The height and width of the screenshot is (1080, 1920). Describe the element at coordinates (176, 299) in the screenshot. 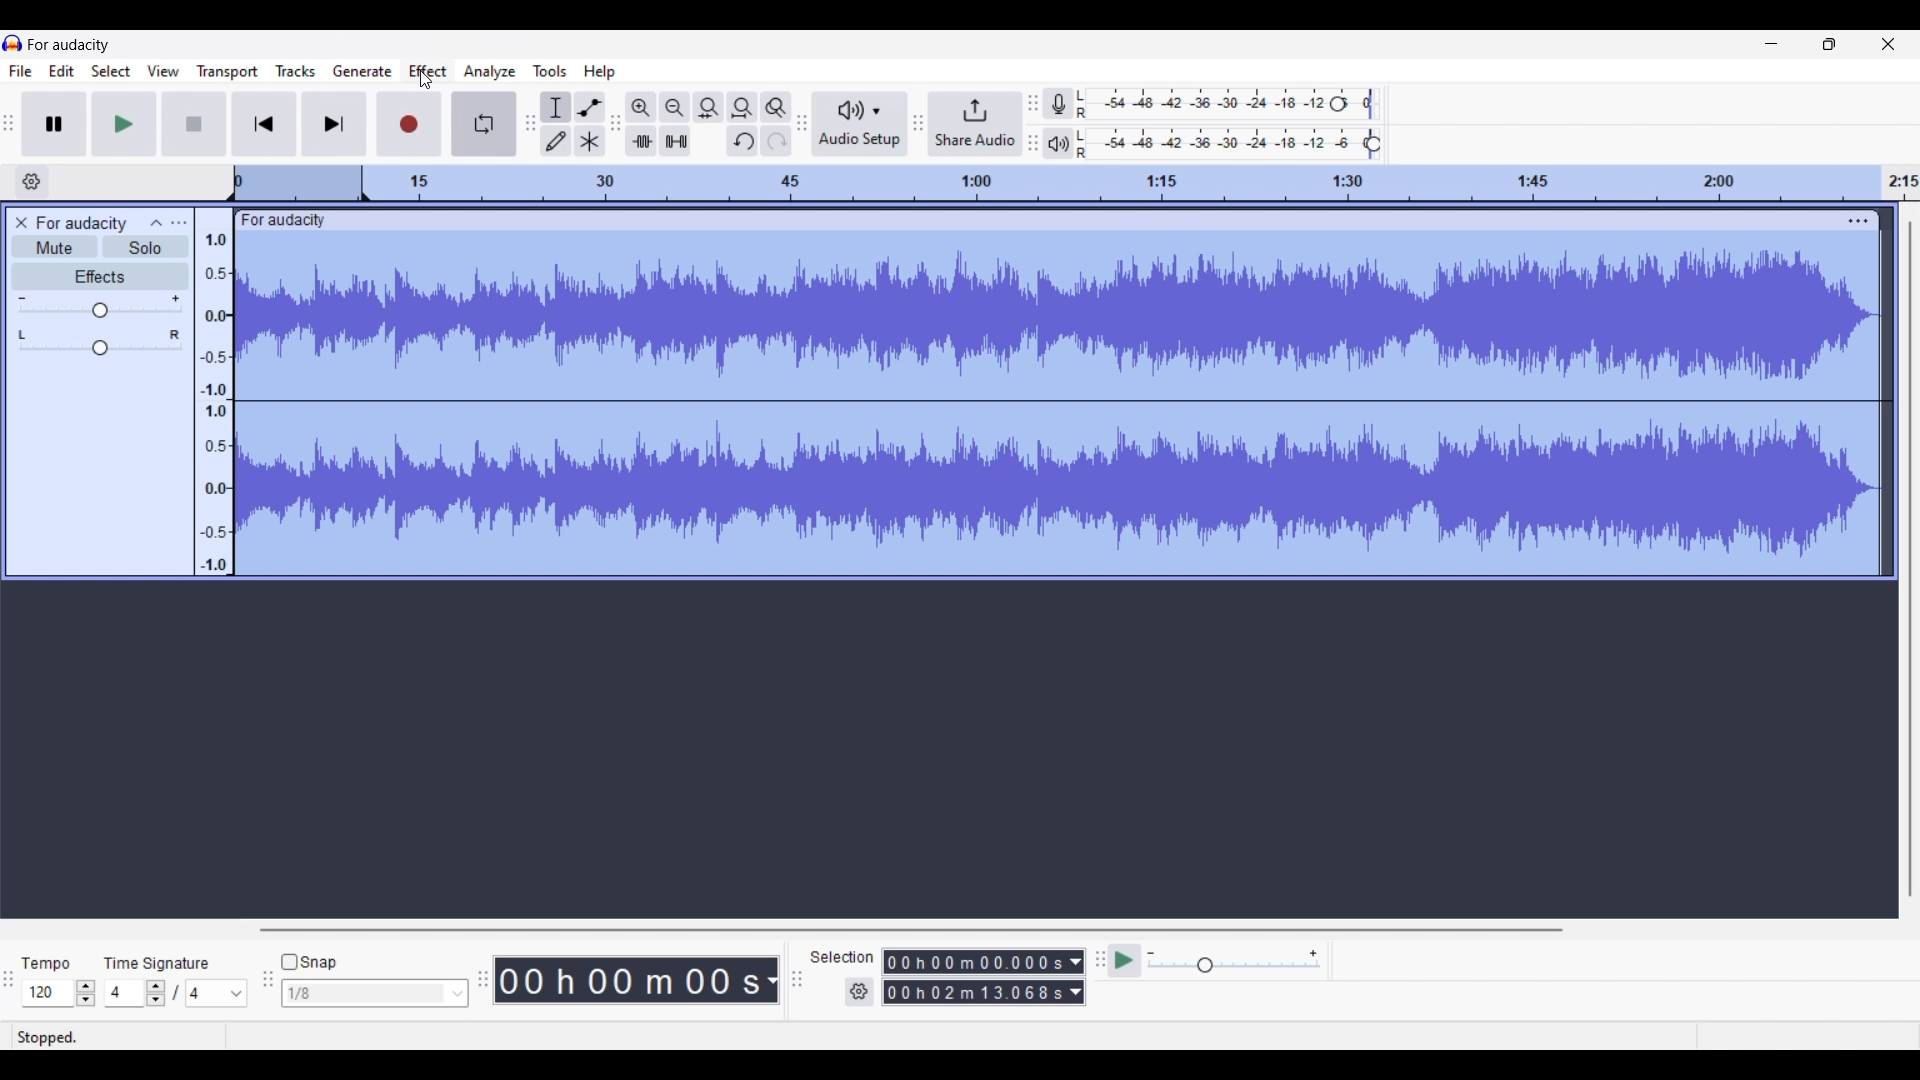

I see `Max. gain` at that location.